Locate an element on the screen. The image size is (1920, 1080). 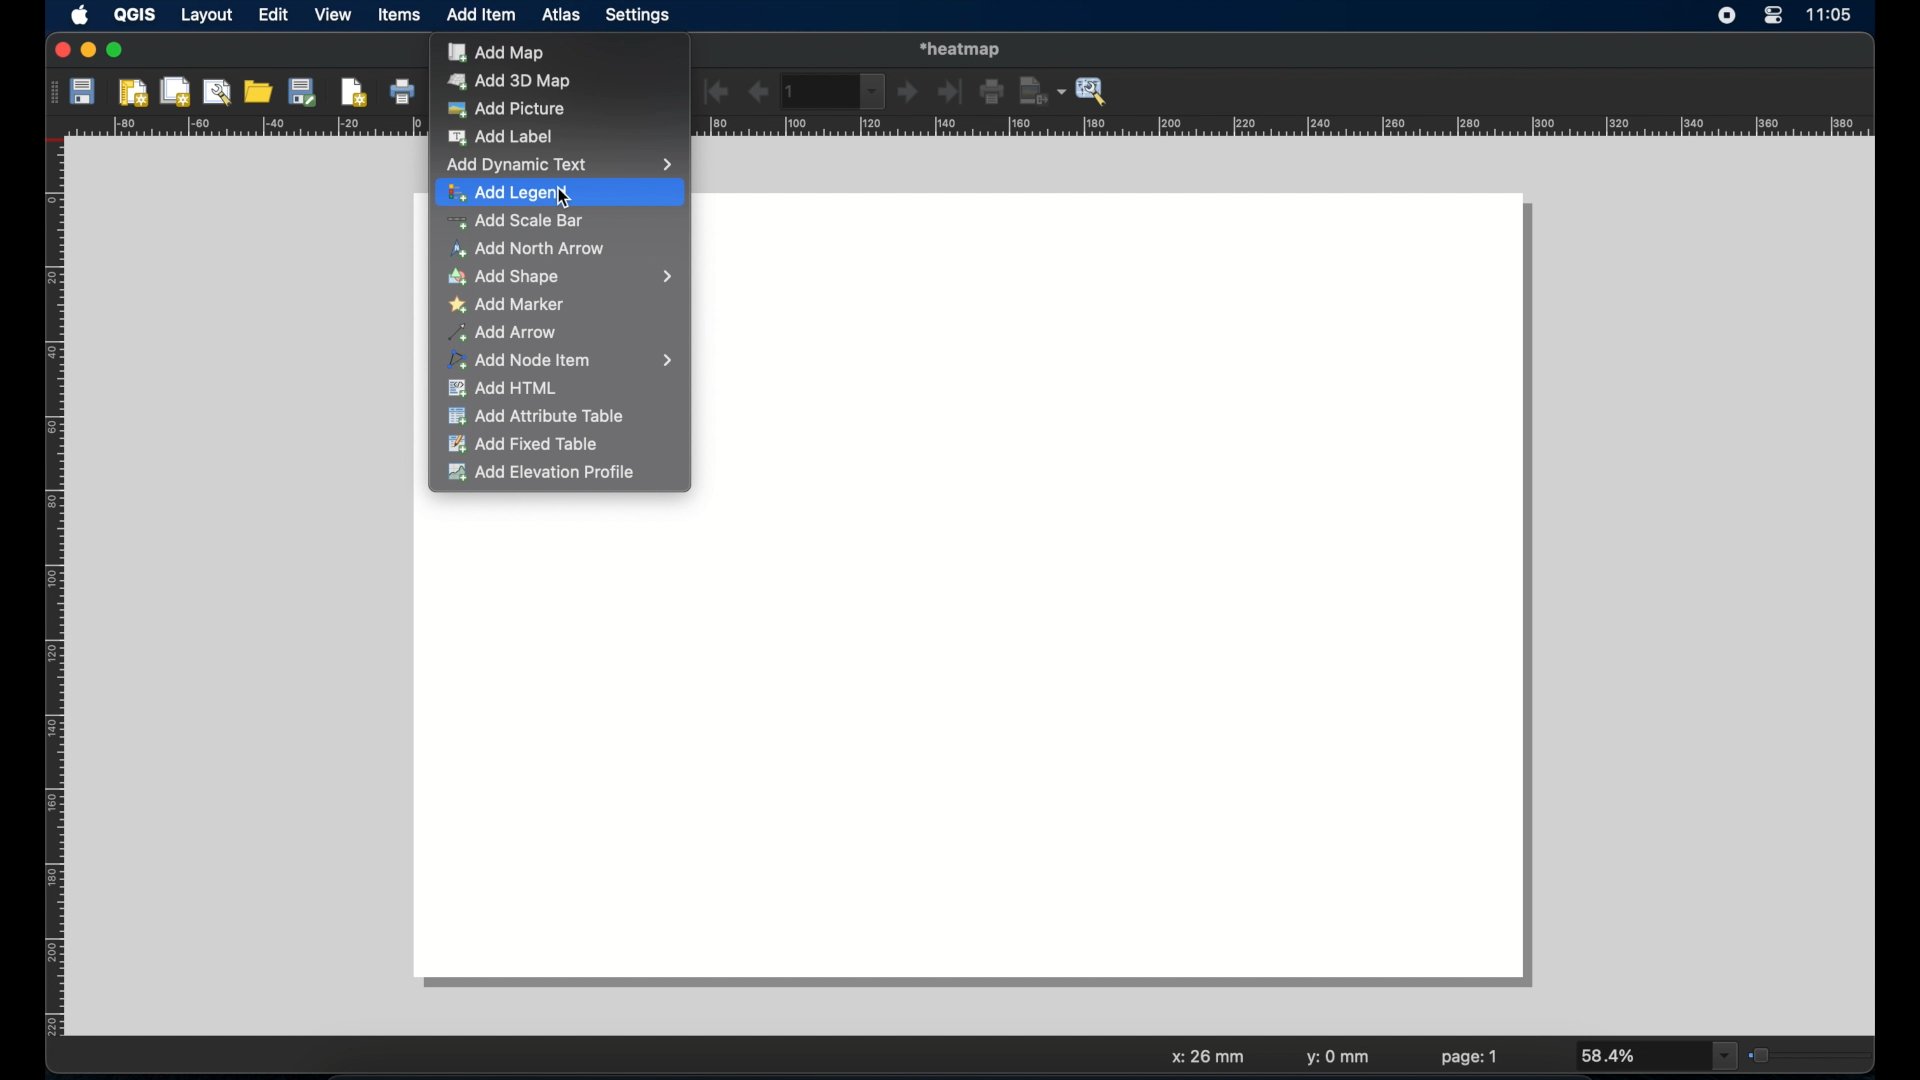
heat map is located at coordinates (965, 47).